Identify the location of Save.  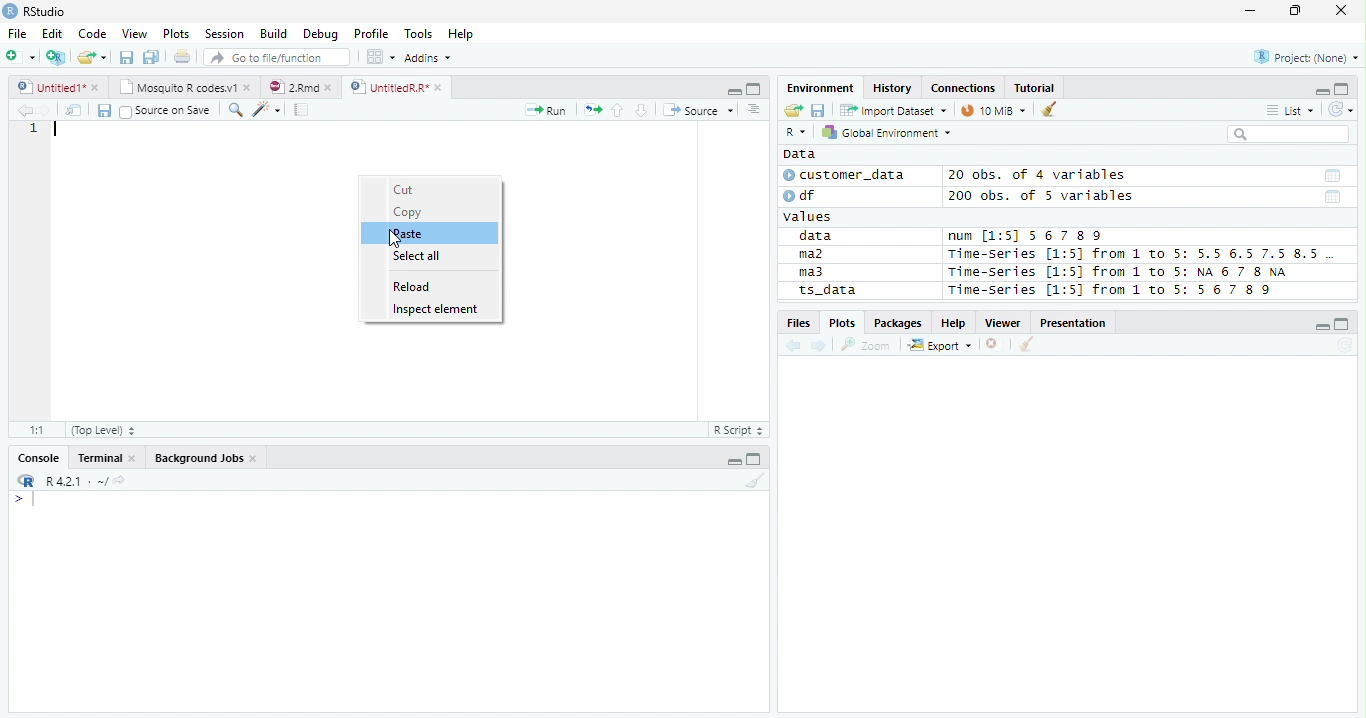
(818, 109).